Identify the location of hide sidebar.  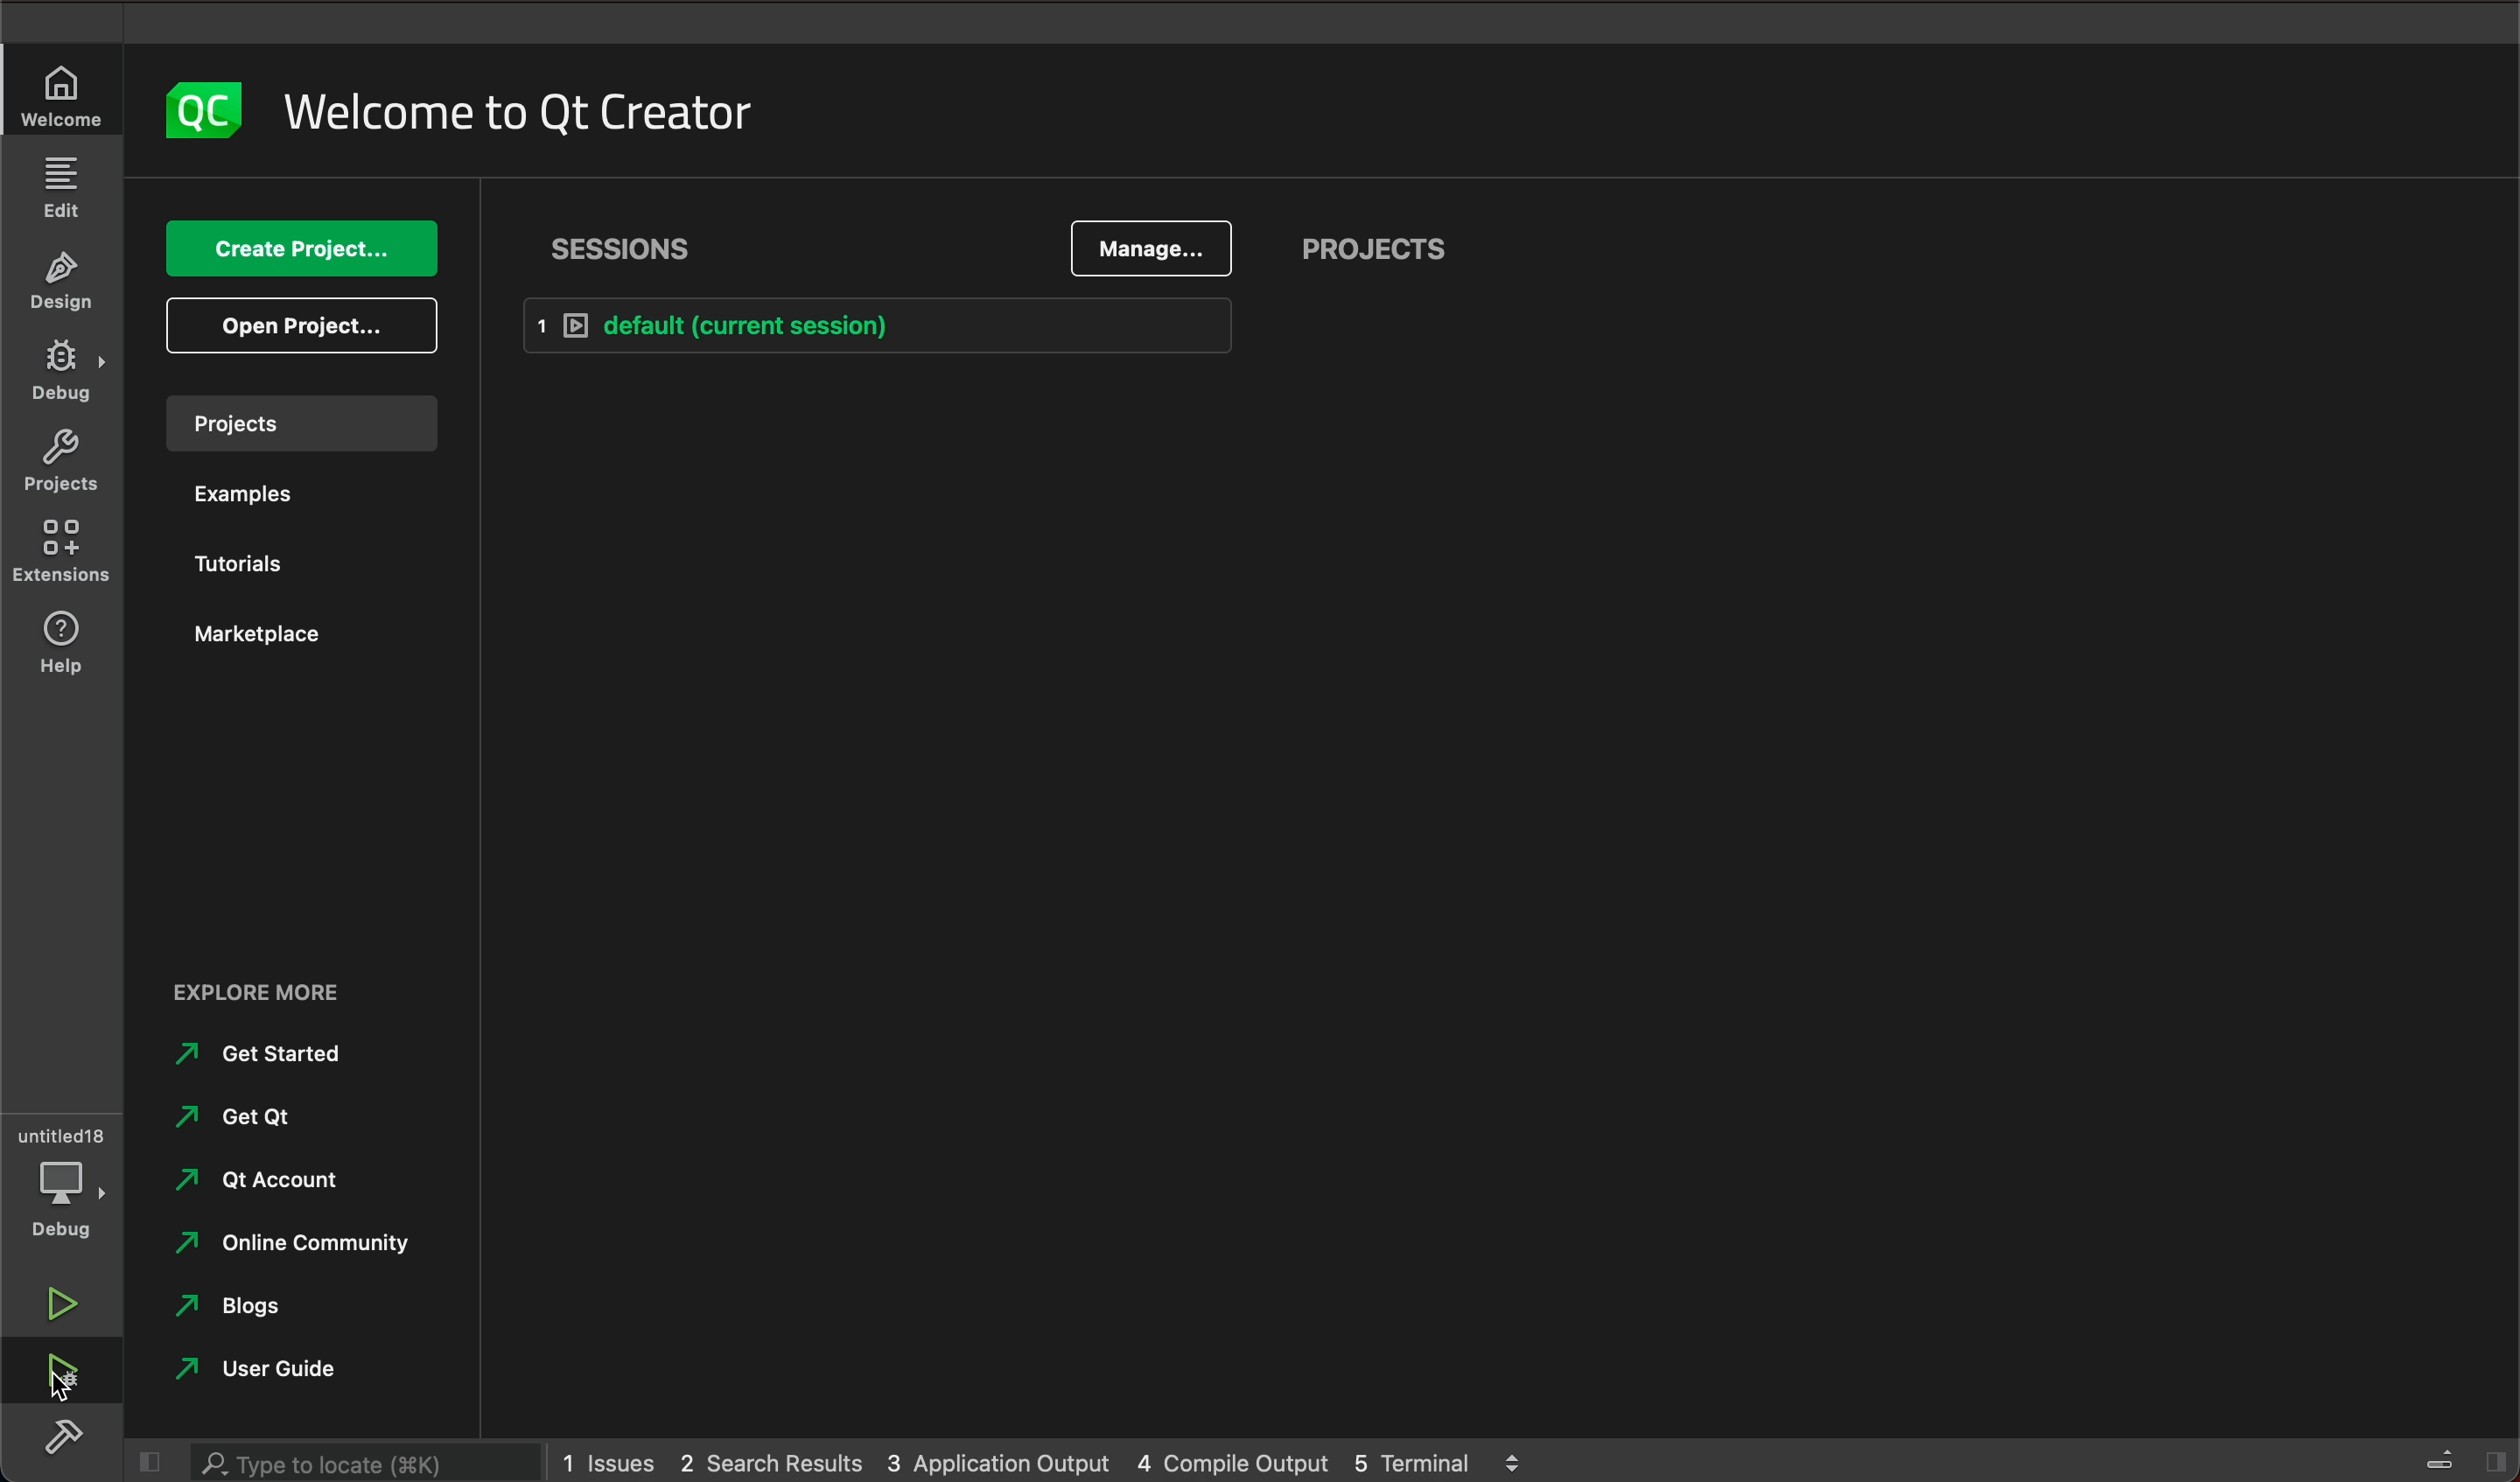
(147, 1460).